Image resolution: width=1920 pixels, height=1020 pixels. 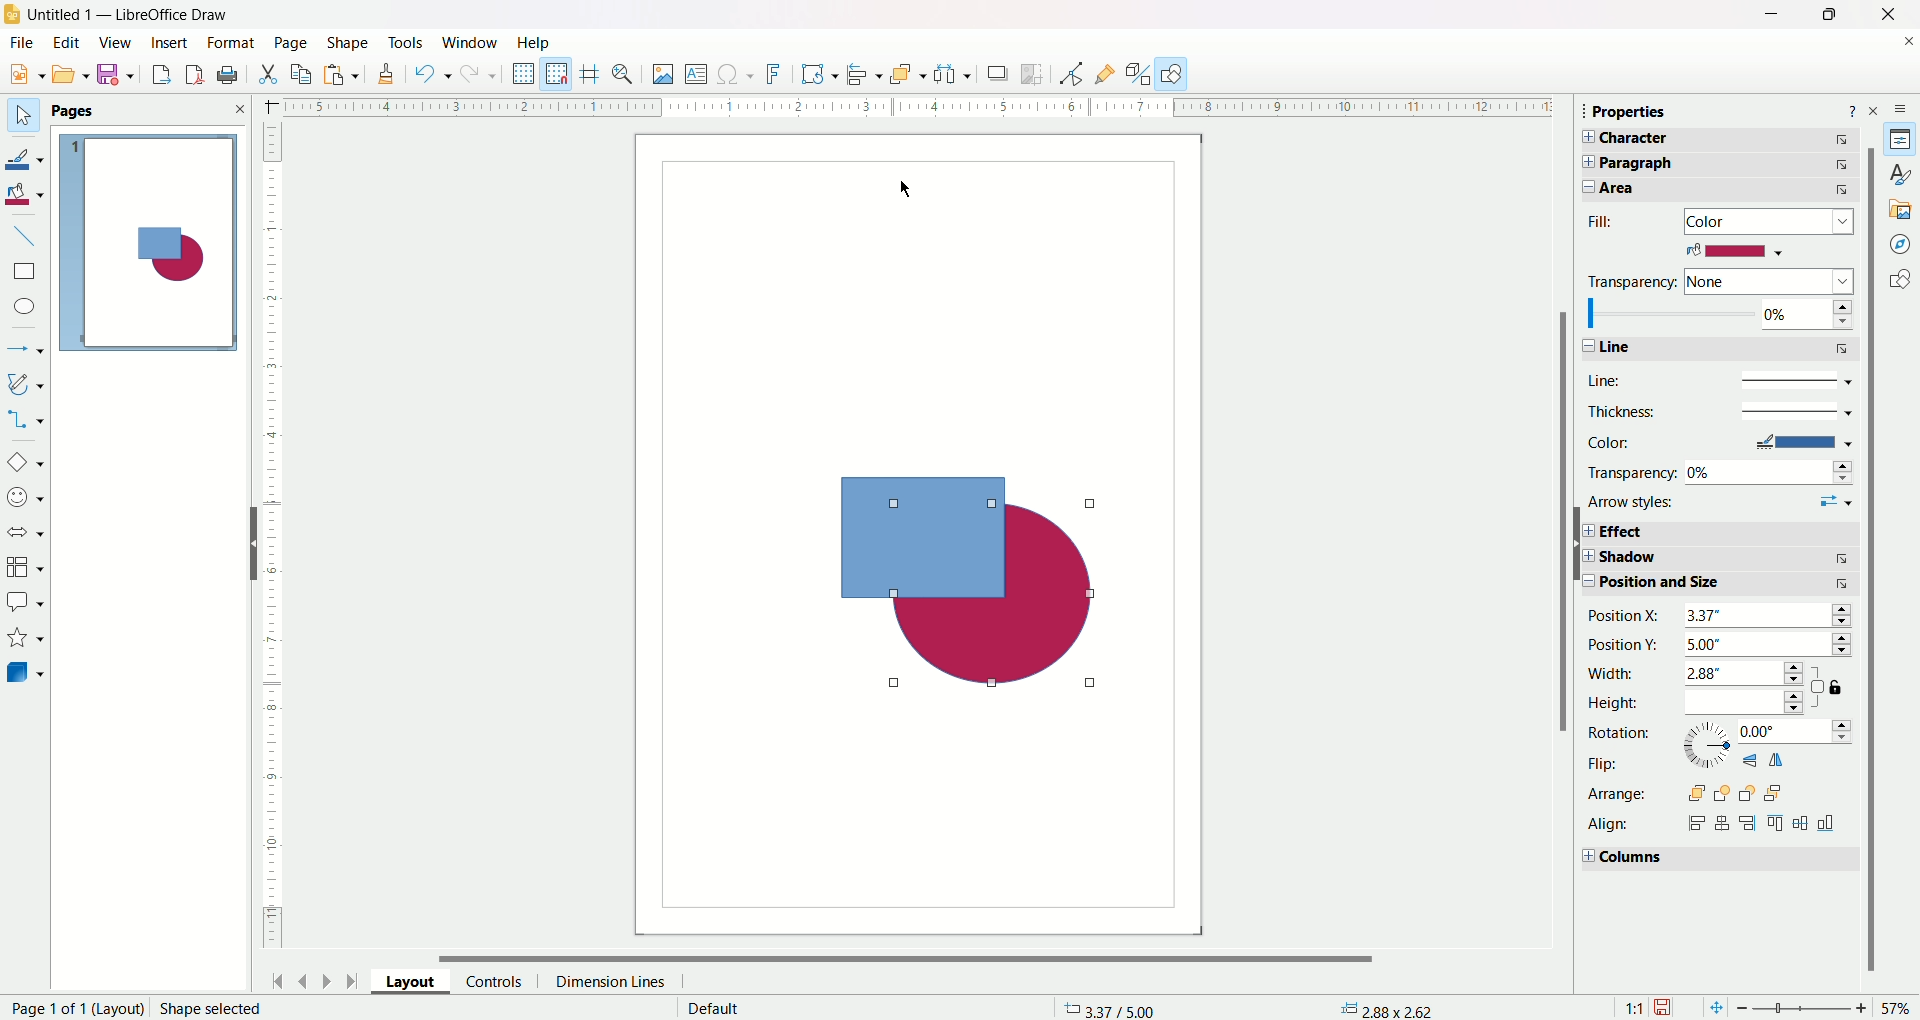 I want to click on line, so click(x=1715, y=379).